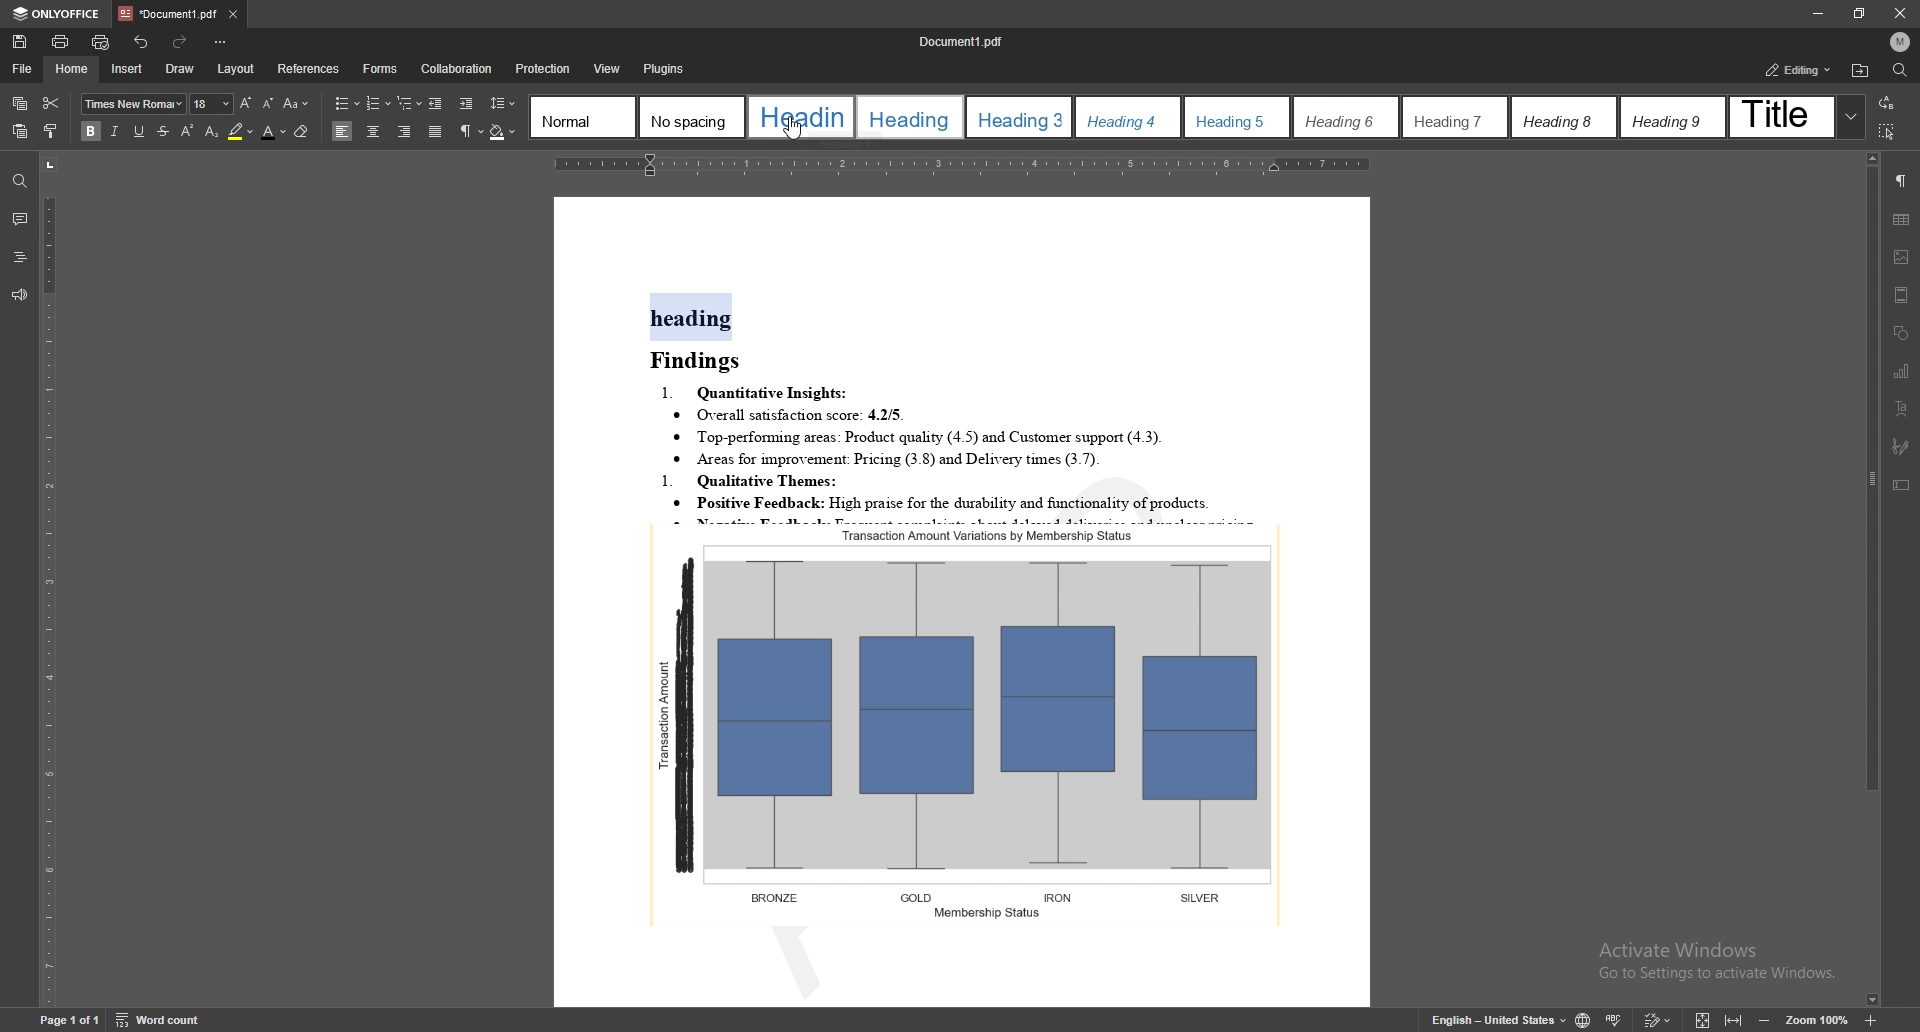  Describe the element at coordinates (188, 130) in the screenshot. I see `superscript` at that location.